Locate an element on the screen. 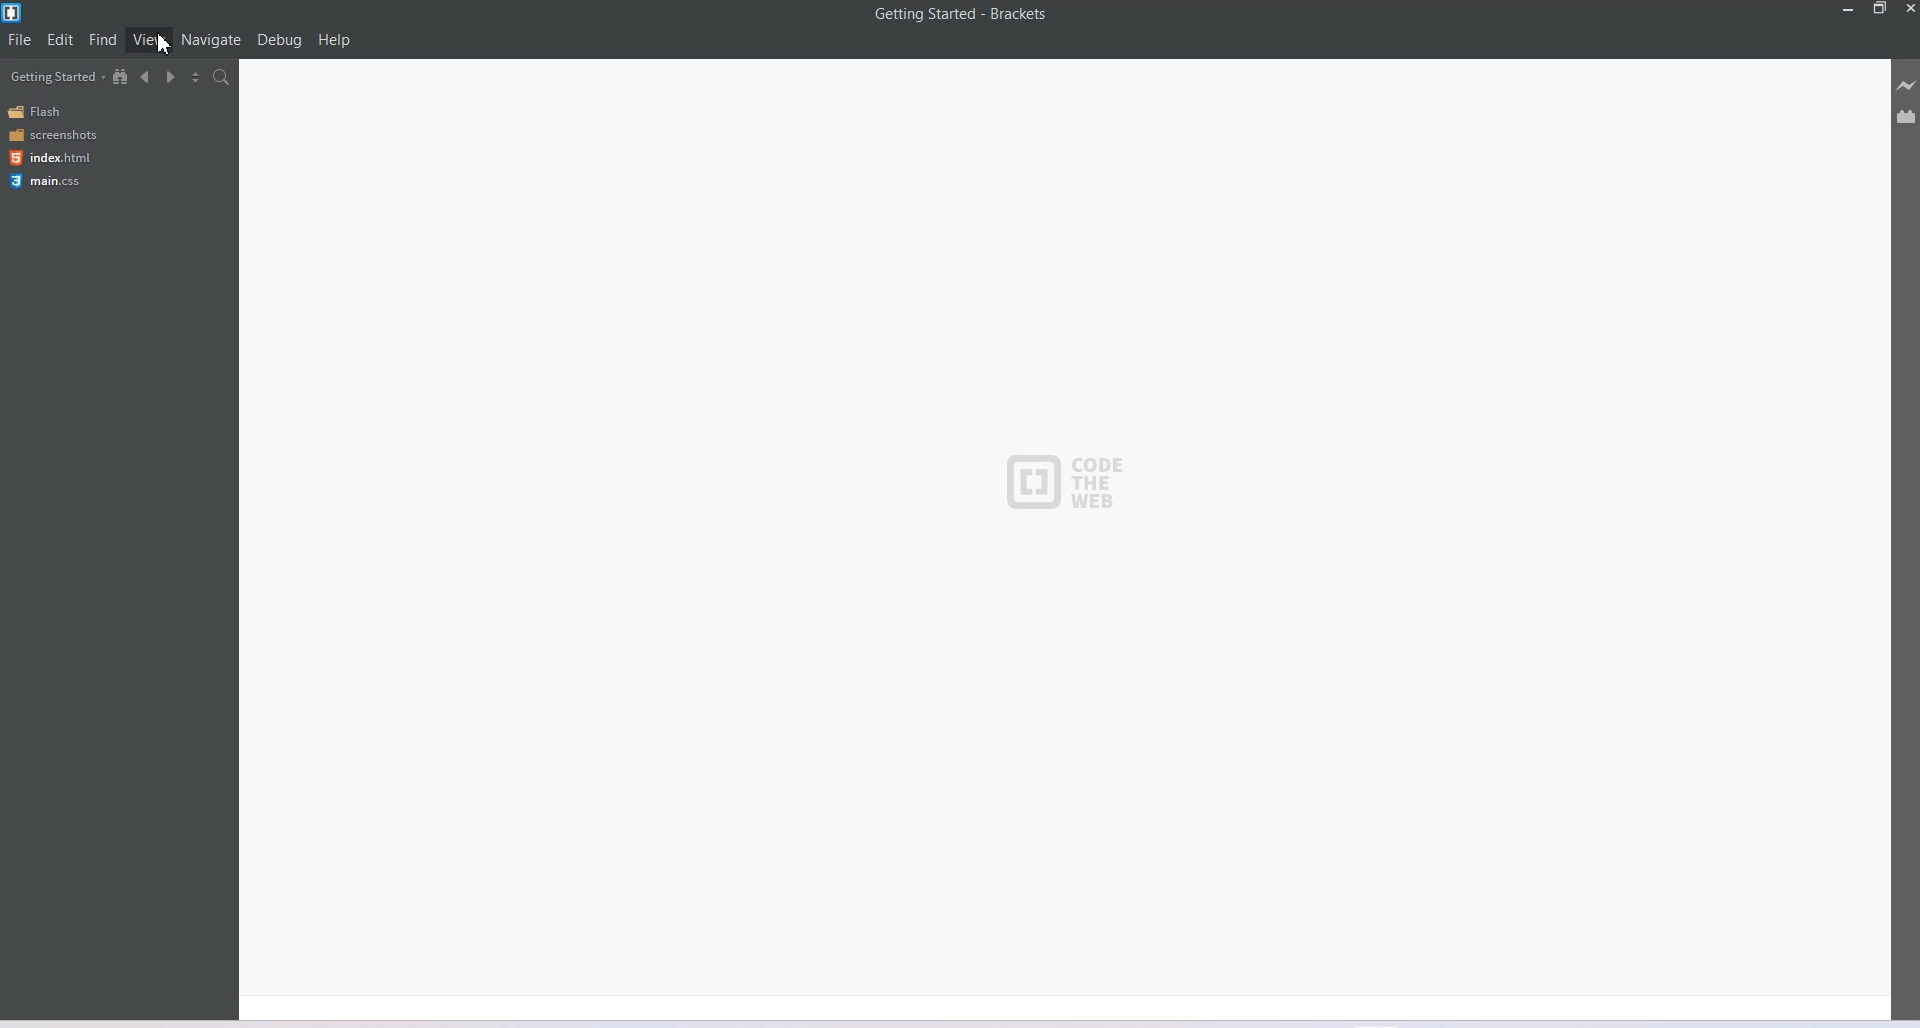 Image resolution: width=1920 pixels, height=1028 pixels. index.html is located at coordinates (50, 158).